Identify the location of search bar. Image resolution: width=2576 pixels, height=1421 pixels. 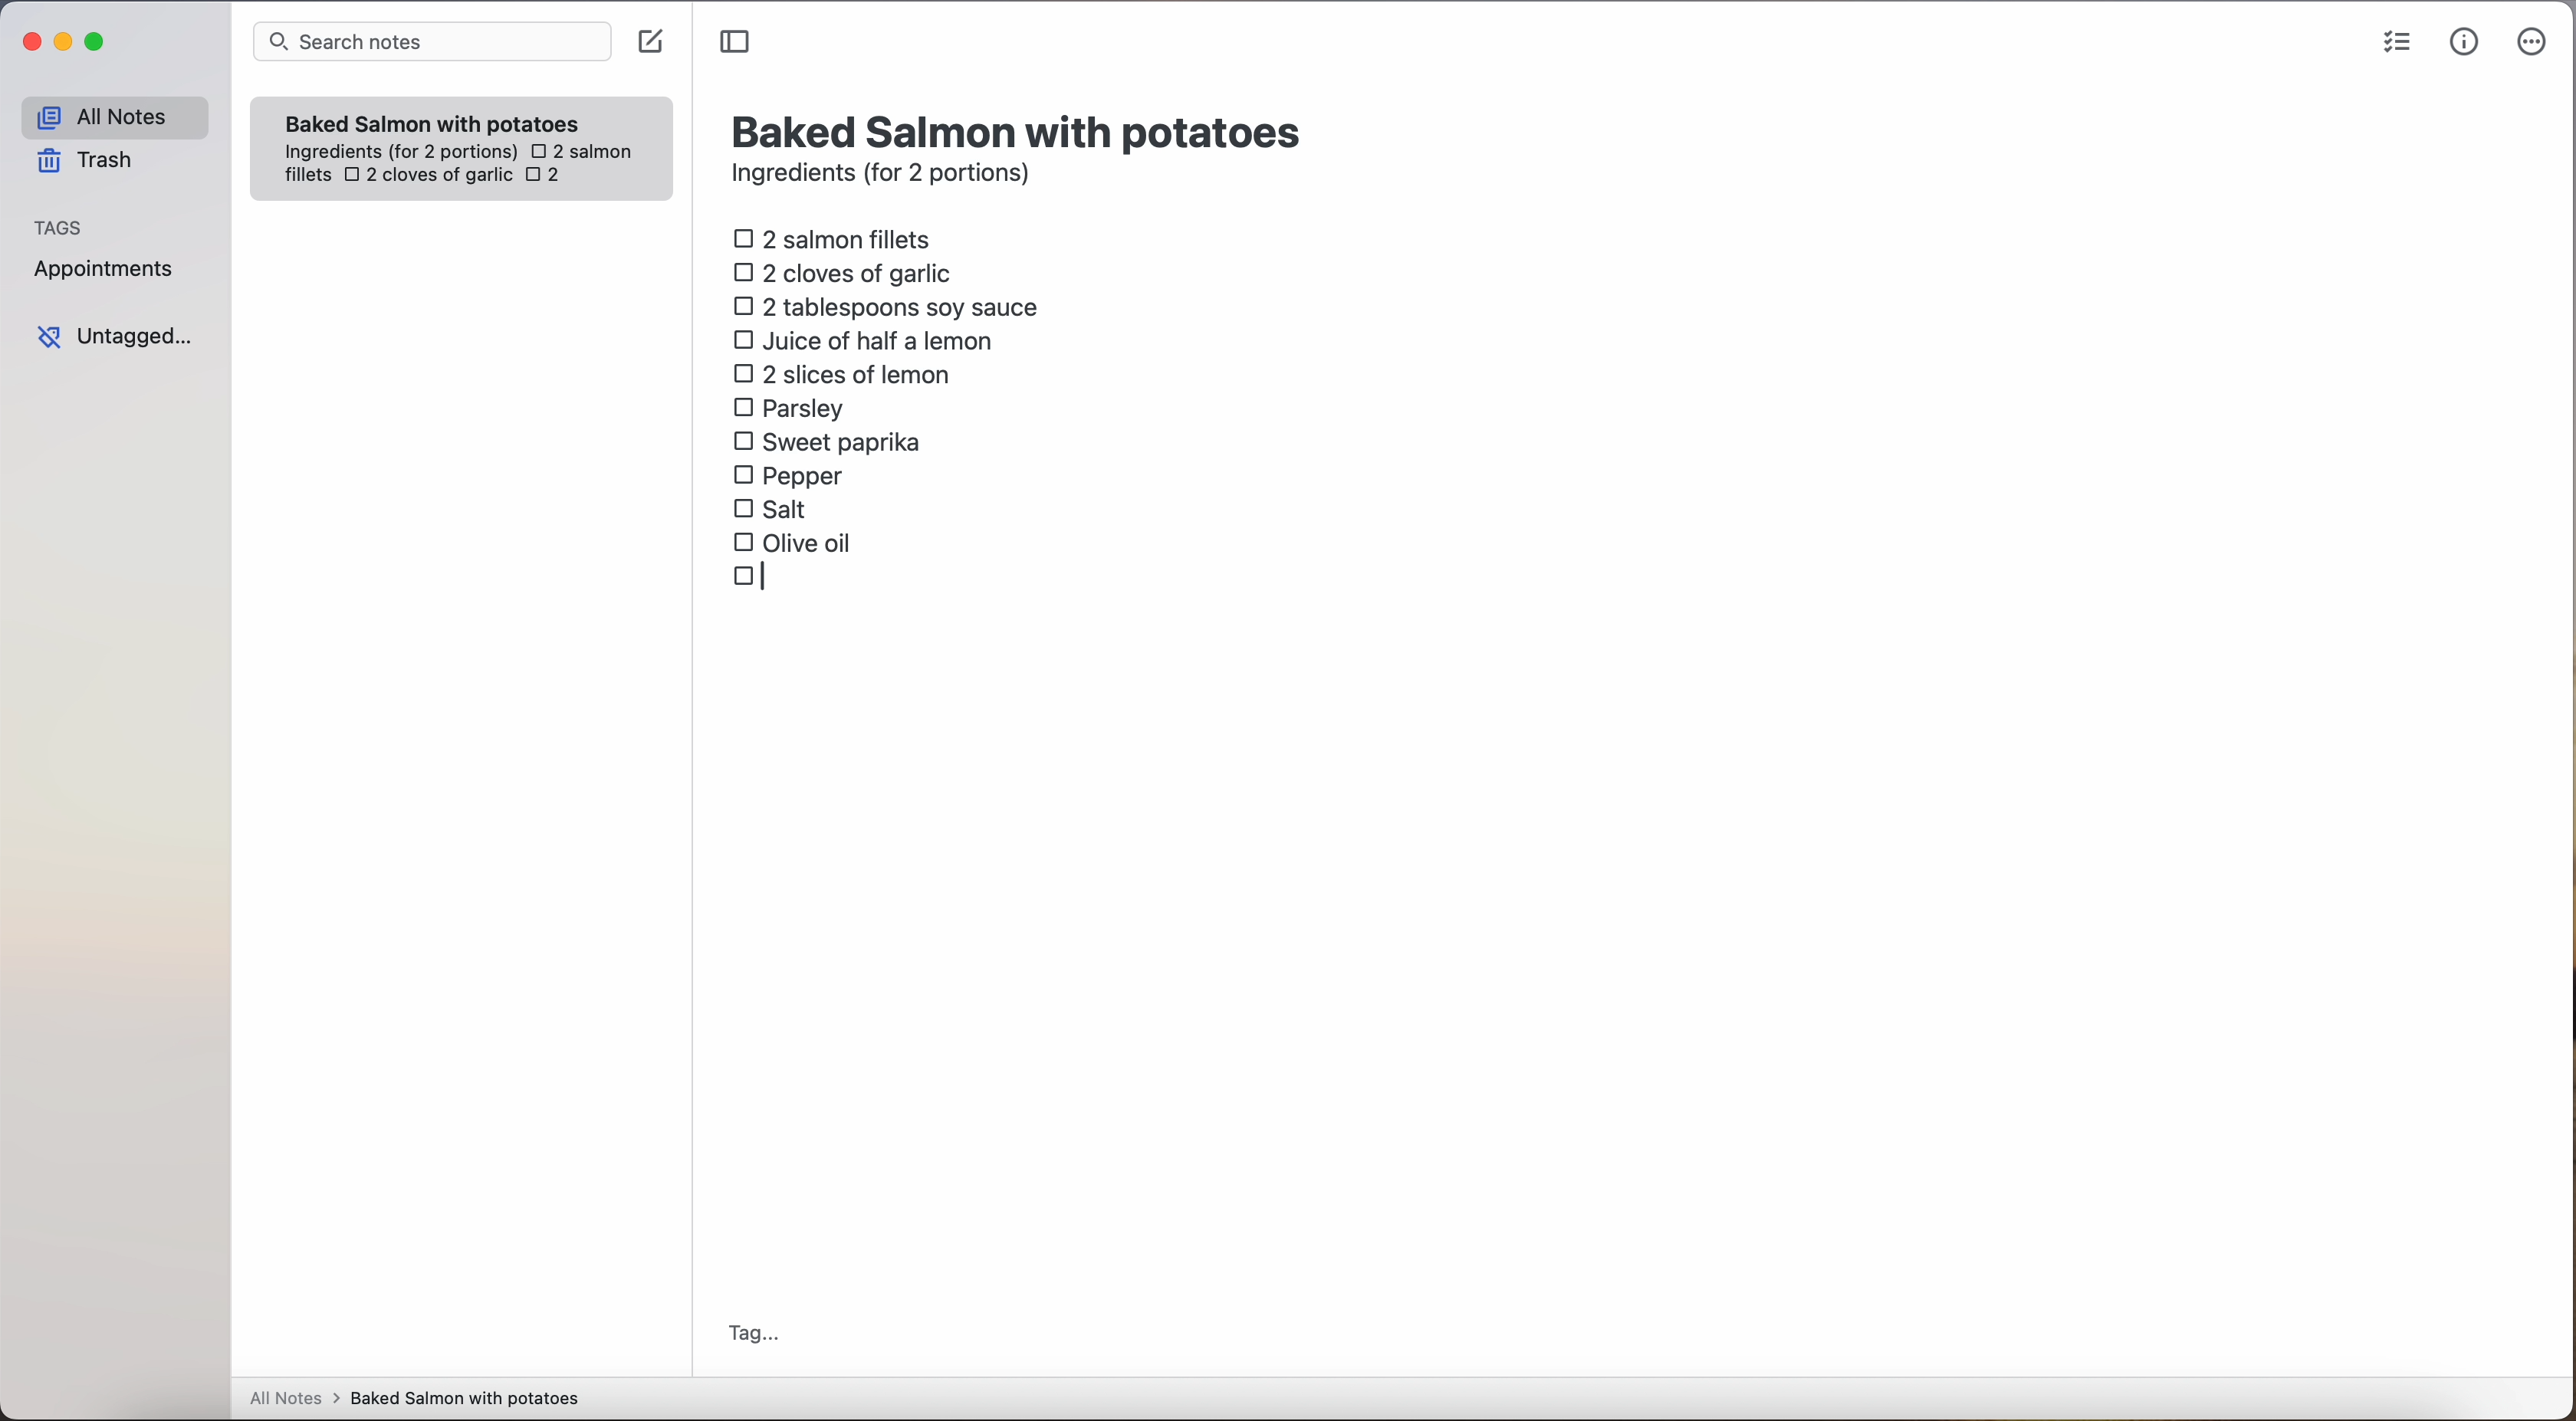
(430, 44).